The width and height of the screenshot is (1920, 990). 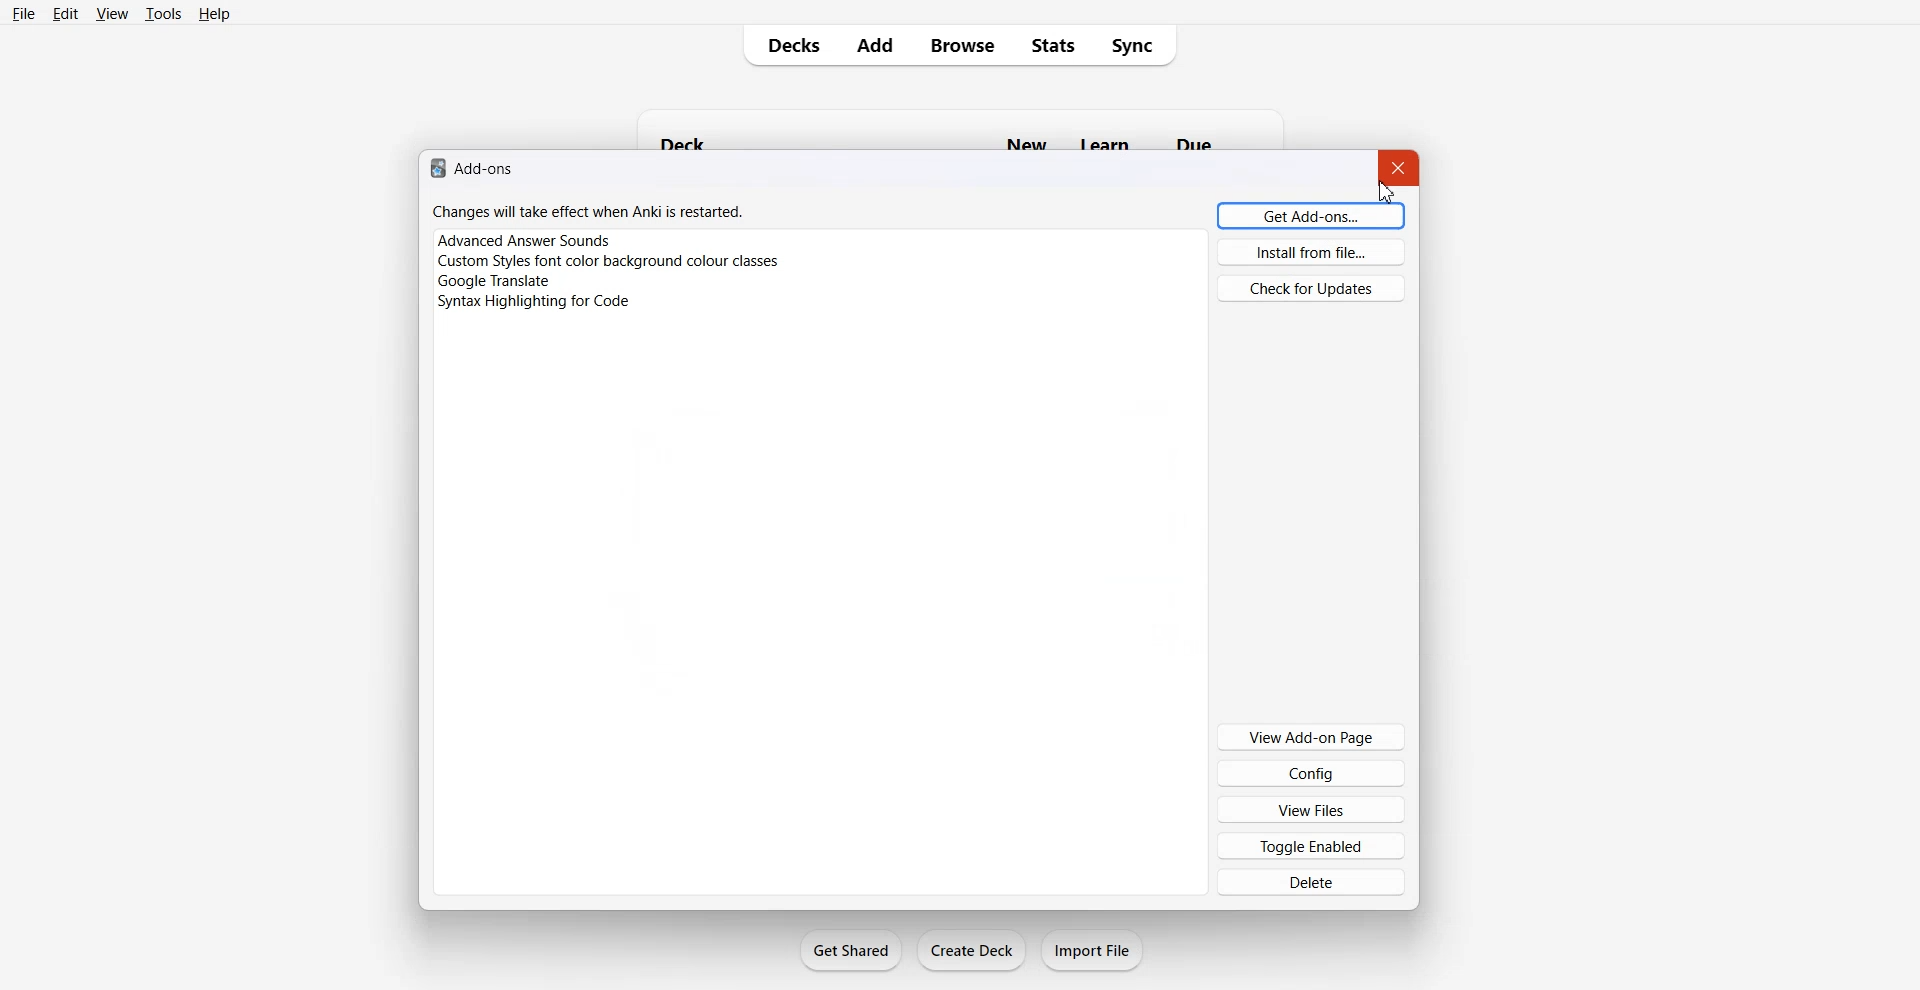 I want to click on Get Add-ons, so click(x=1312, y=215).